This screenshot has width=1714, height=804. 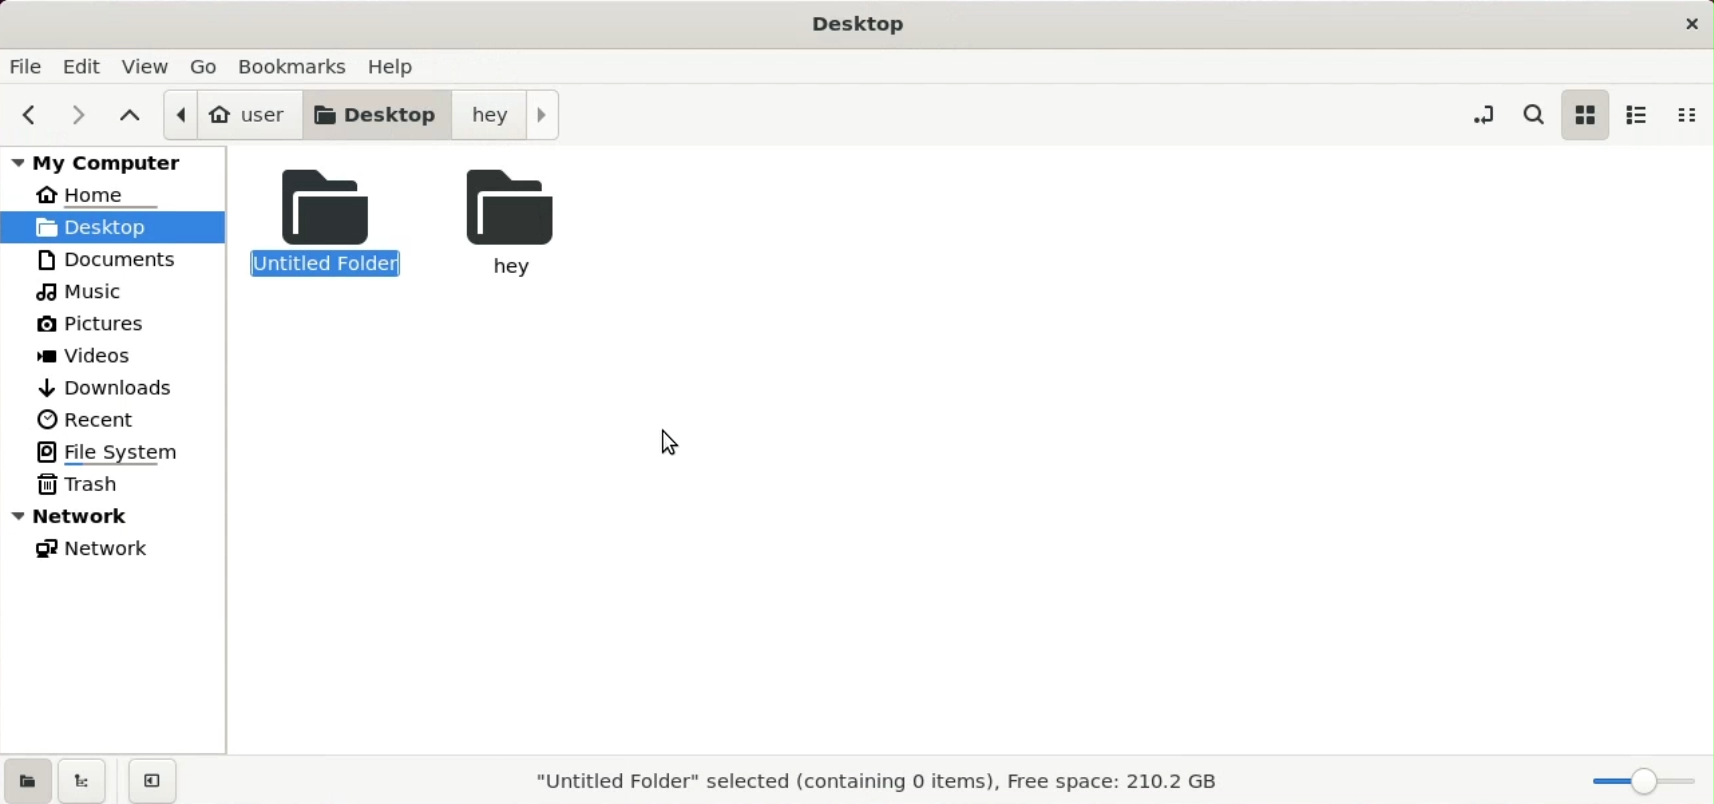 What do you see at coordinates (115, 161) in the screenshot?
I see `my computer` at bounding box center [115, 161].